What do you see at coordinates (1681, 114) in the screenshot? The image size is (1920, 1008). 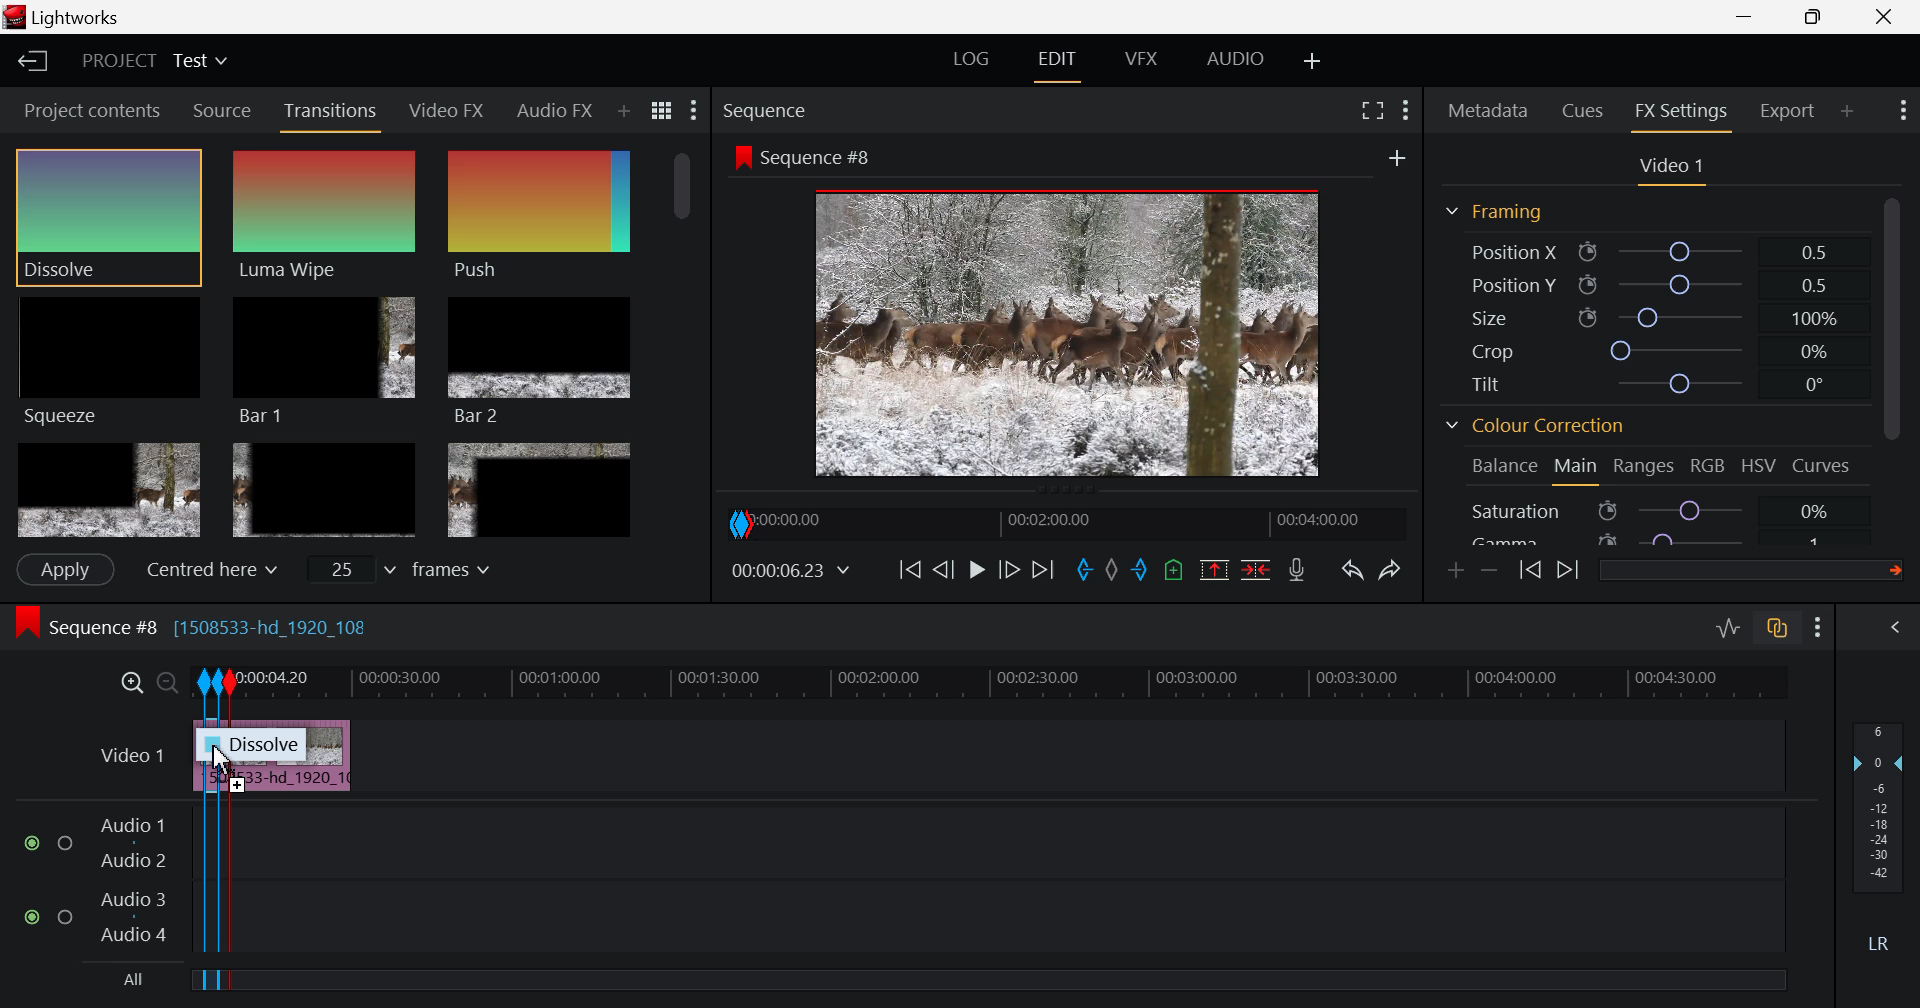 I see `FX Settings Open` at bounding box center [1681, 114].